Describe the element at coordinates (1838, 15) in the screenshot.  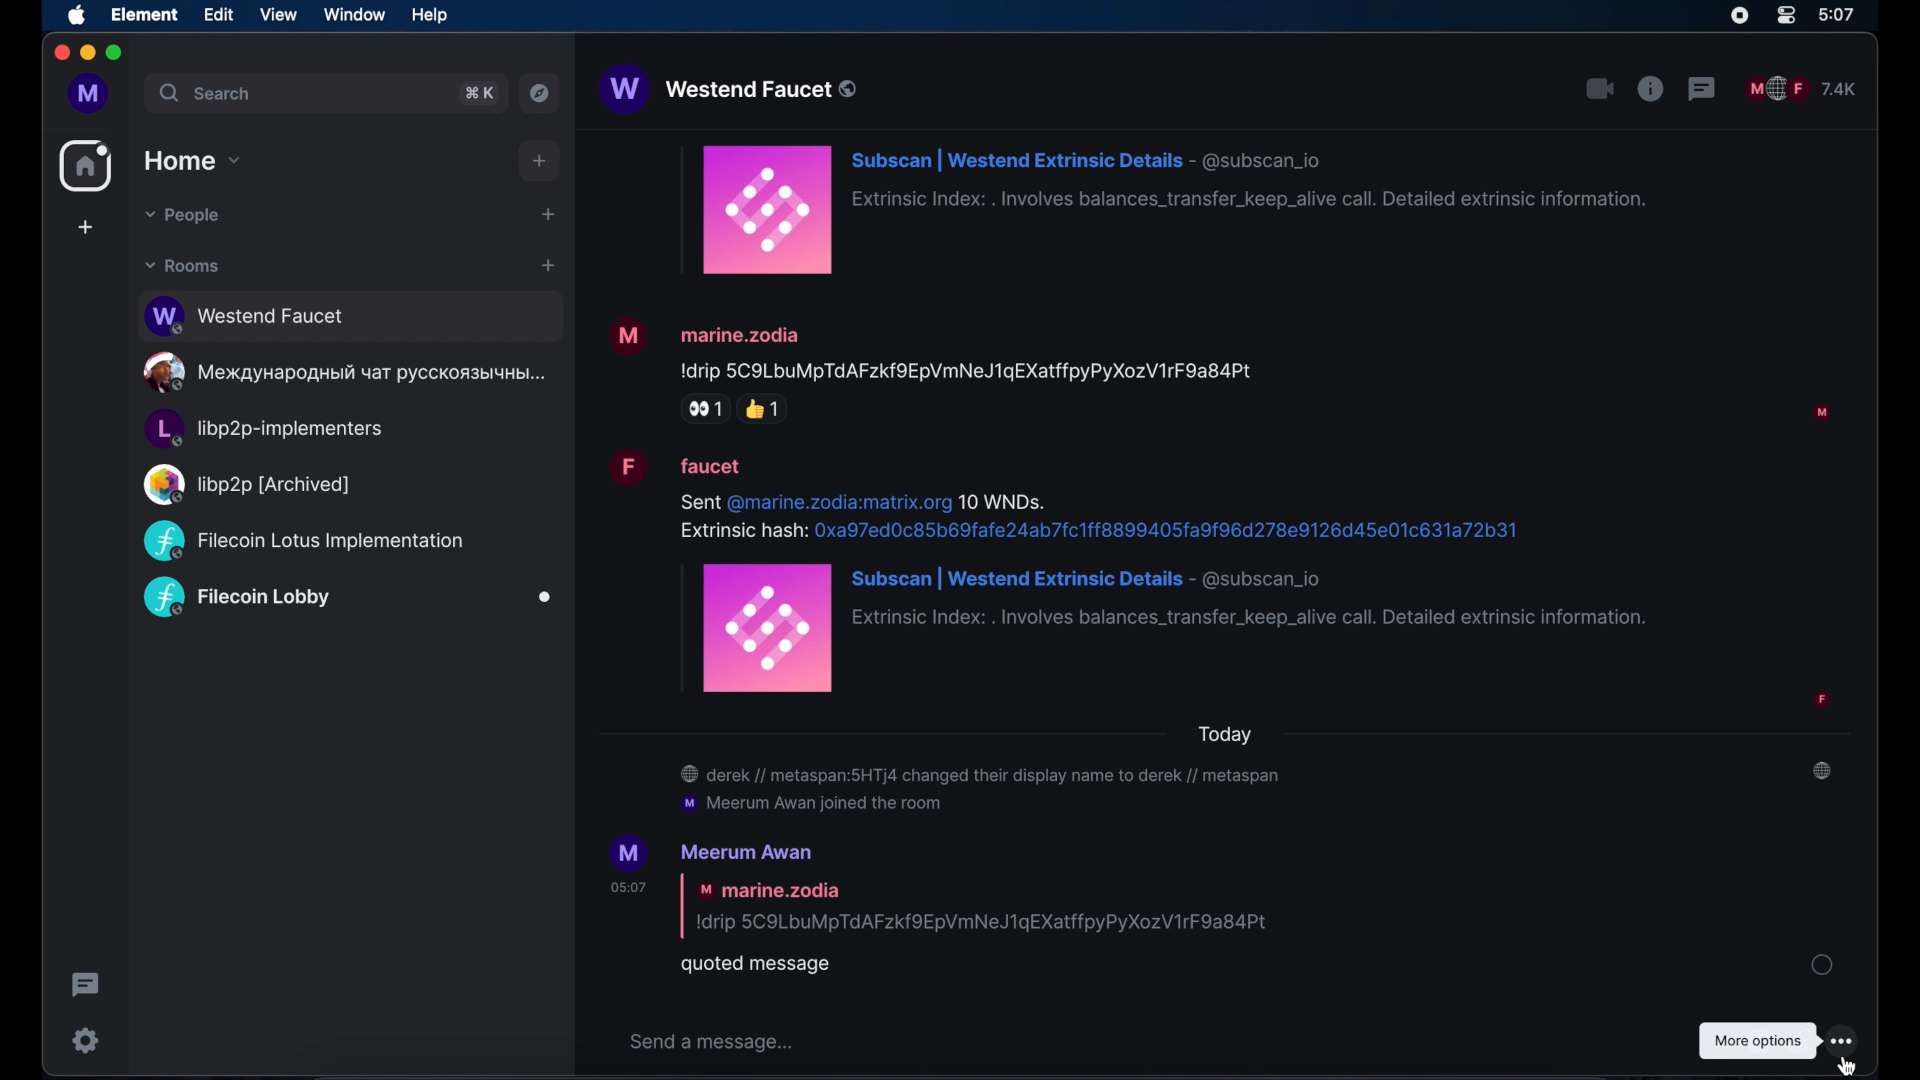
I see `time` at that location.